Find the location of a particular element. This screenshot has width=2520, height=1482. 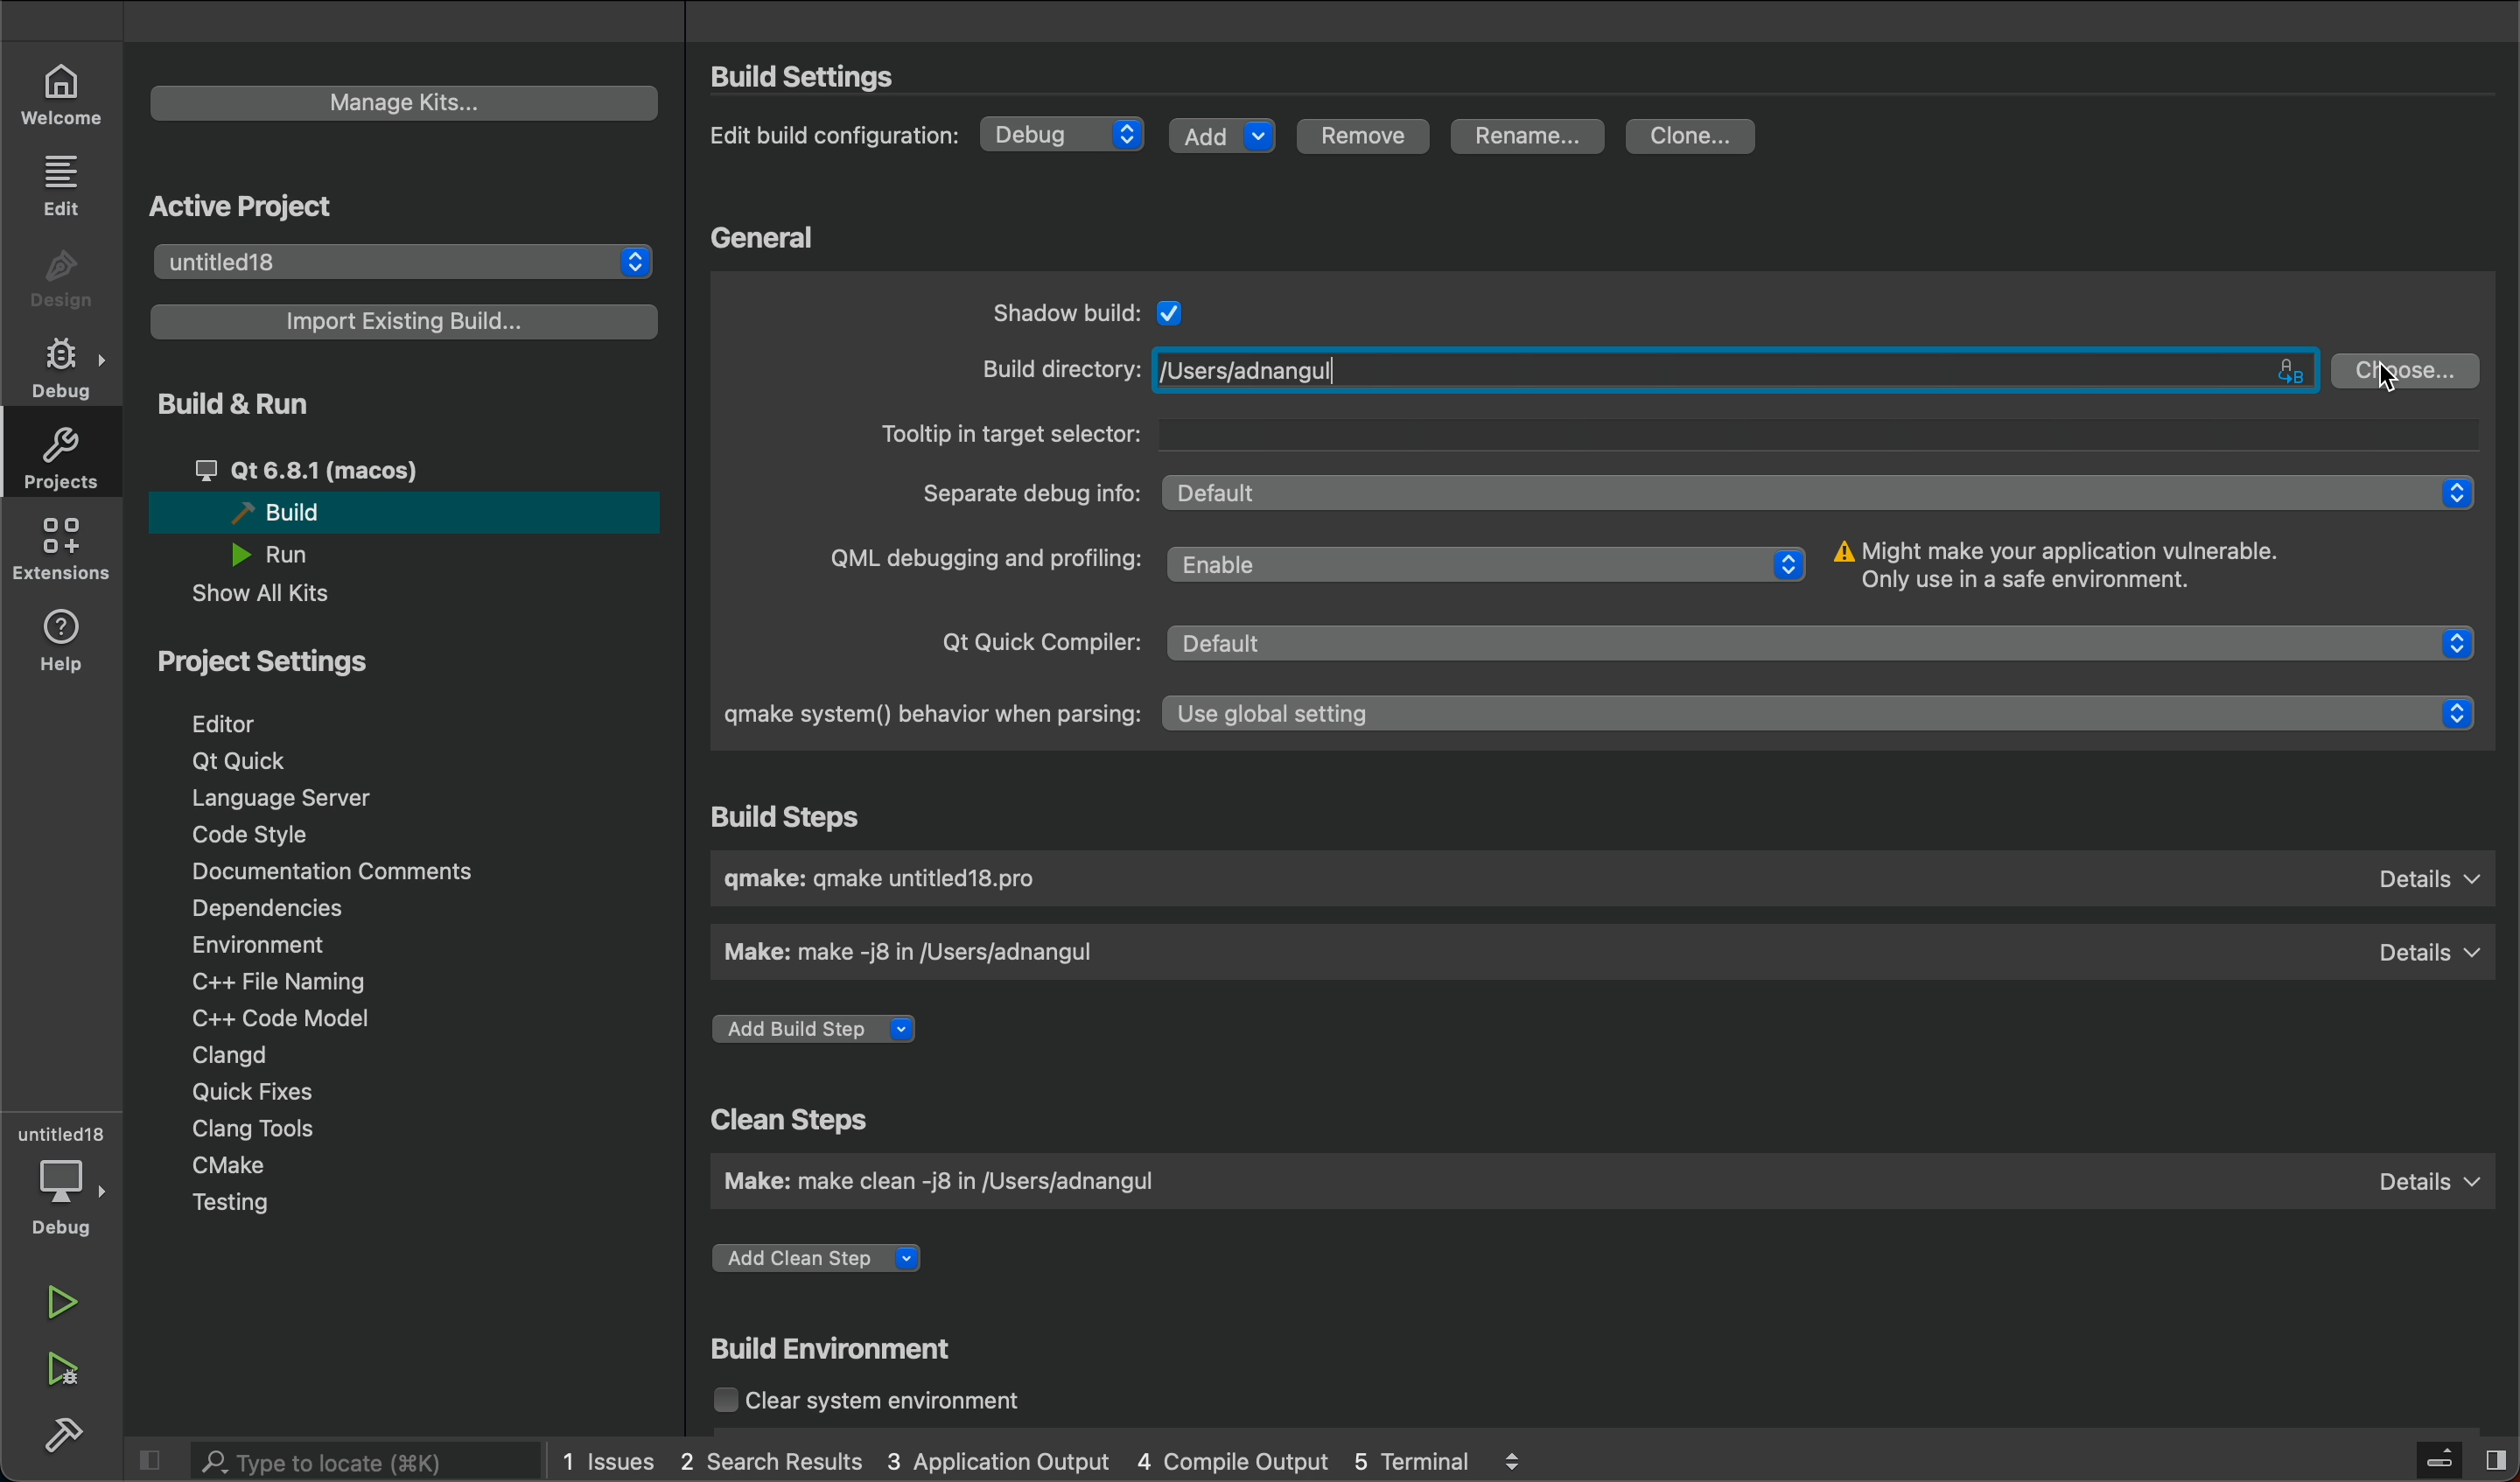

clear system environment is located at coordinates (892, 1404).